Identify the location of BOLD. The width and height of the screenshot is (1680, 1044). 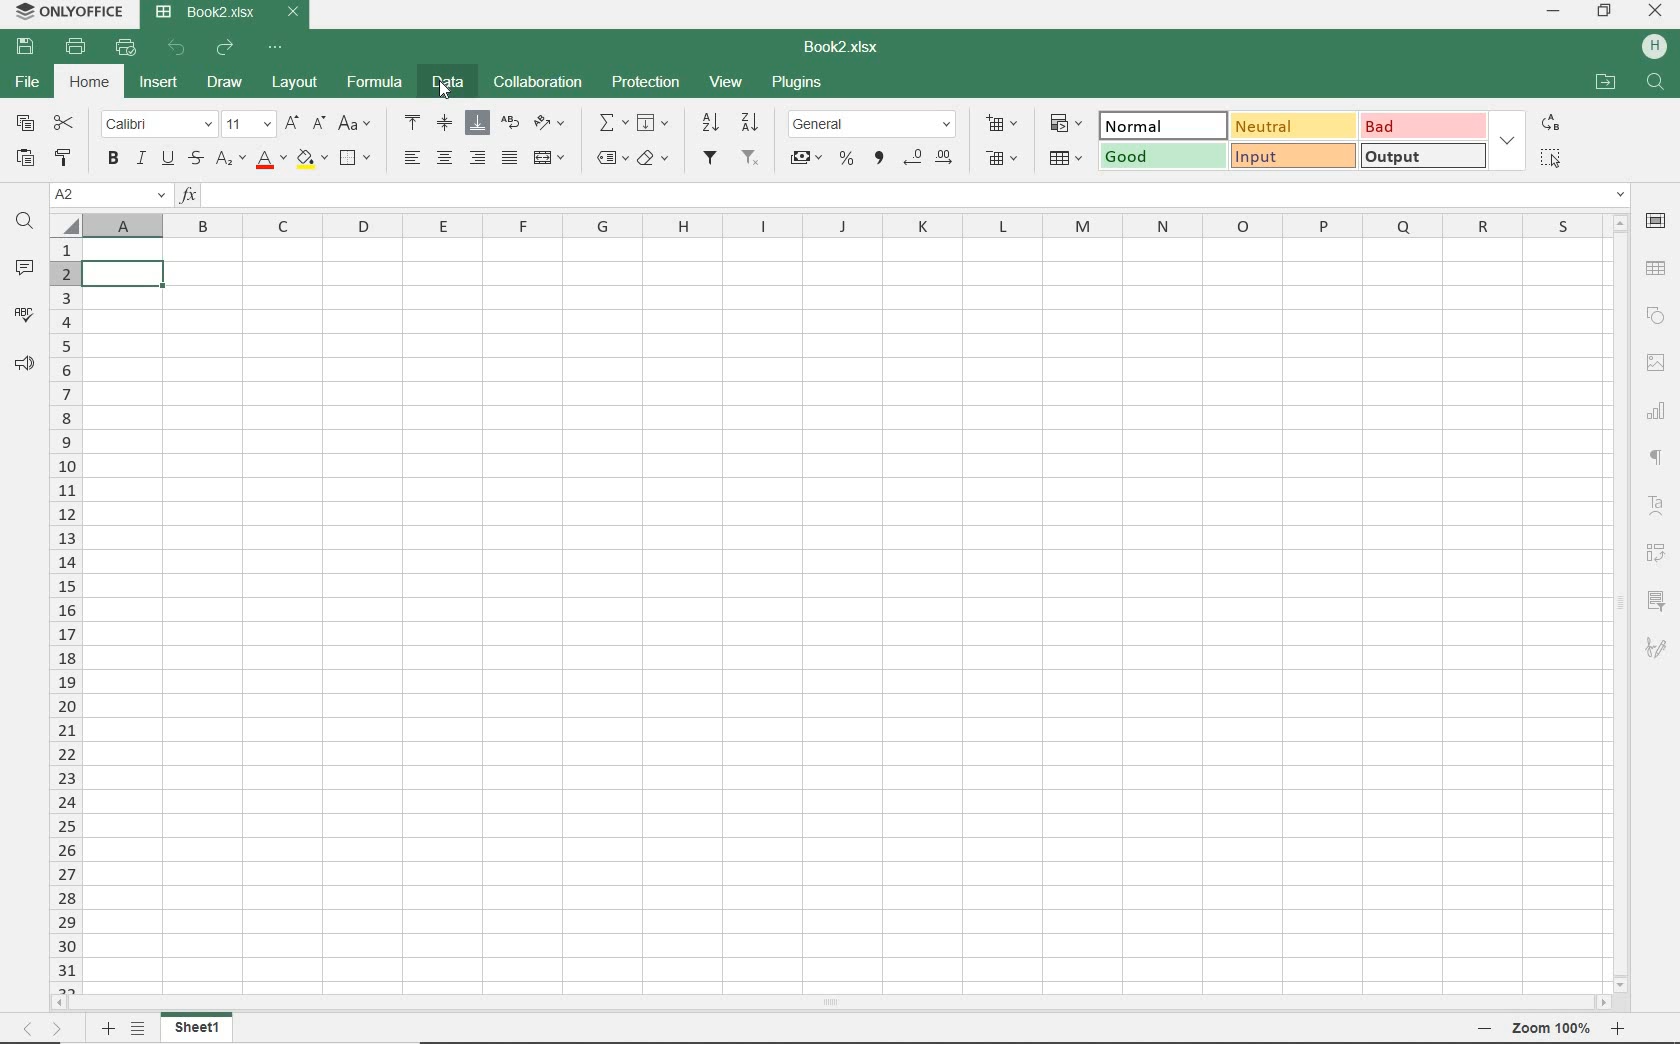
(114, 160).